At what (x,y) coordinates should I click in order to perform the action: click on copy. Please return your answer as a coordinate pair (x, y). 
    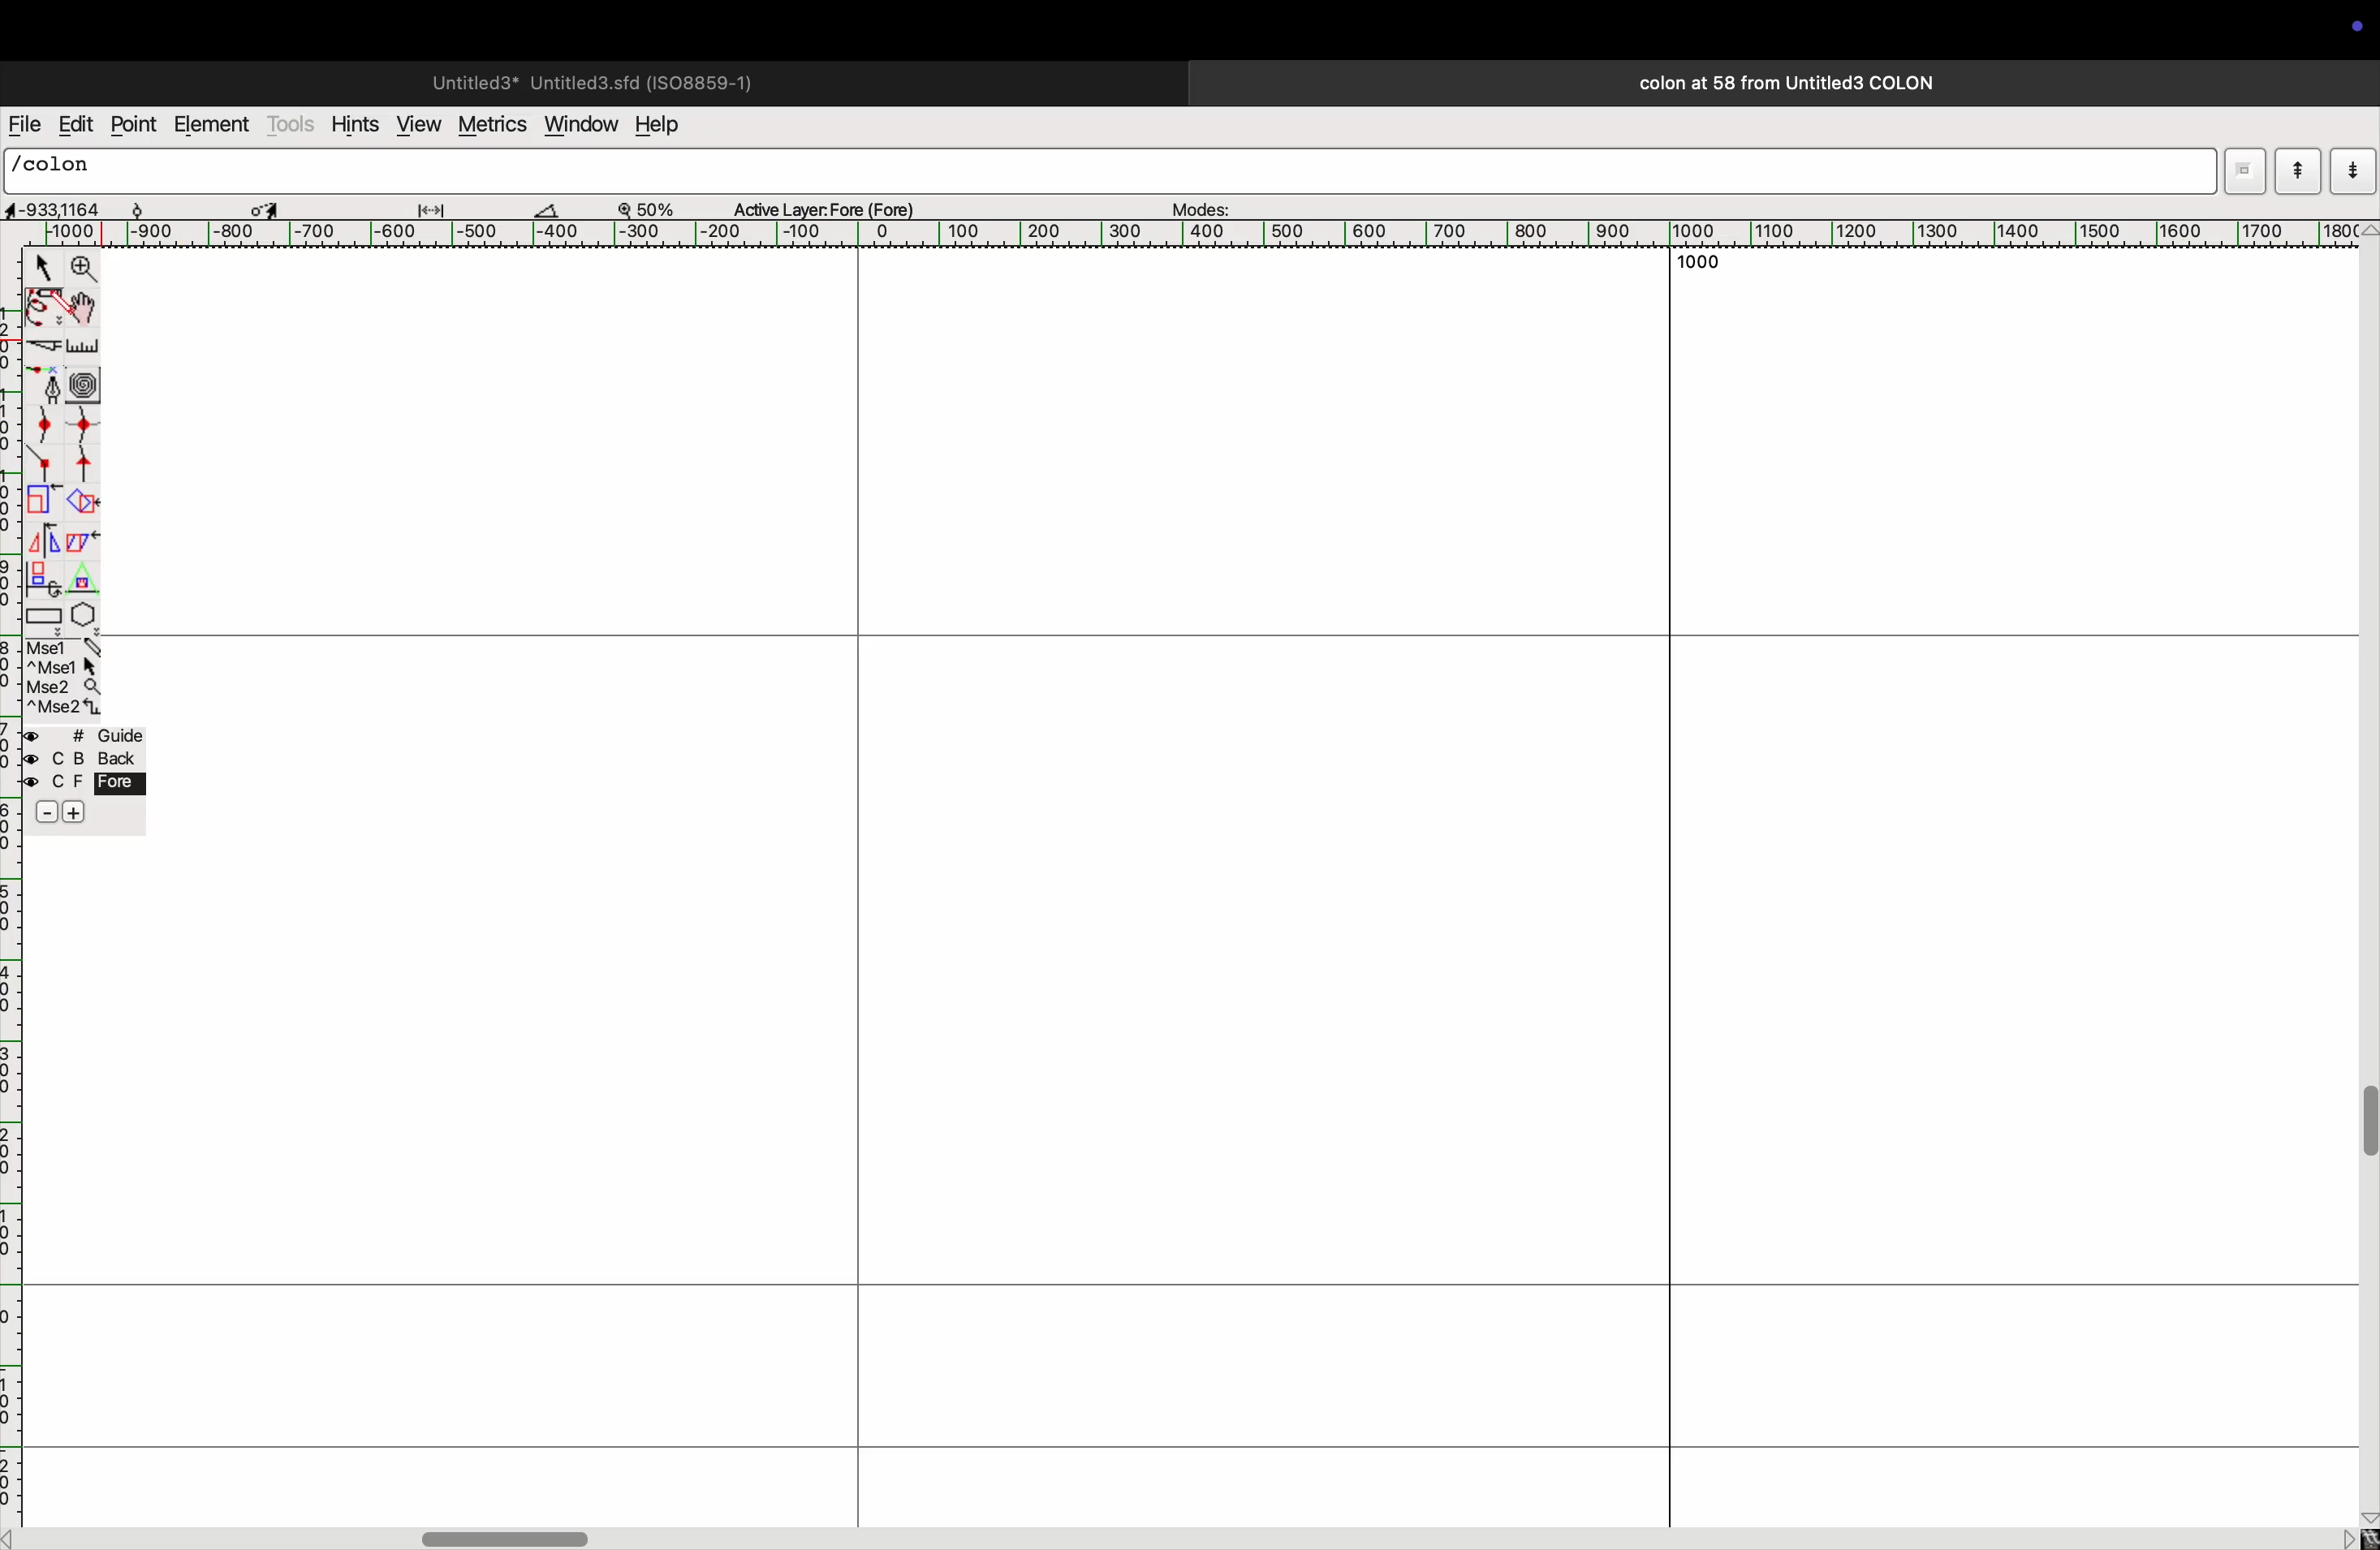
    Looking at the image, I should click on (87, 545).